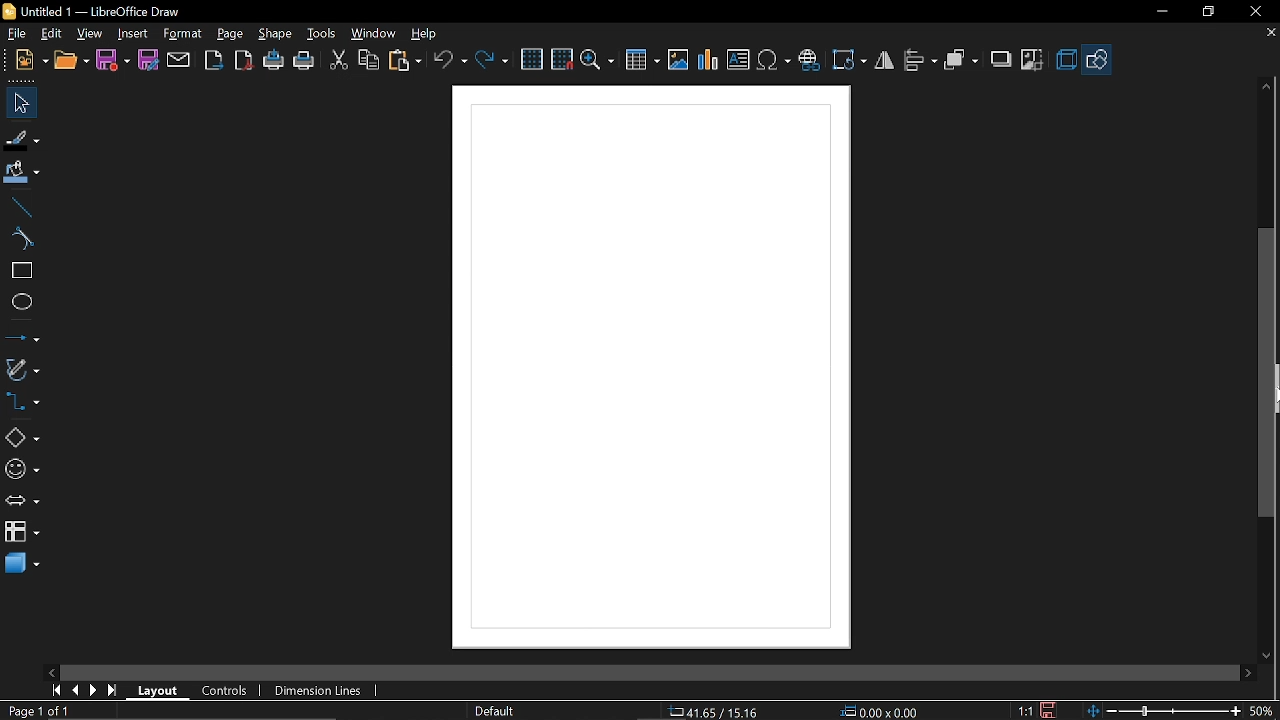 The width and height of the screenshot is (1280, 720). Describe the element at coordinates (245, 60) in the screenshot. I see `export as pdf` at that location.